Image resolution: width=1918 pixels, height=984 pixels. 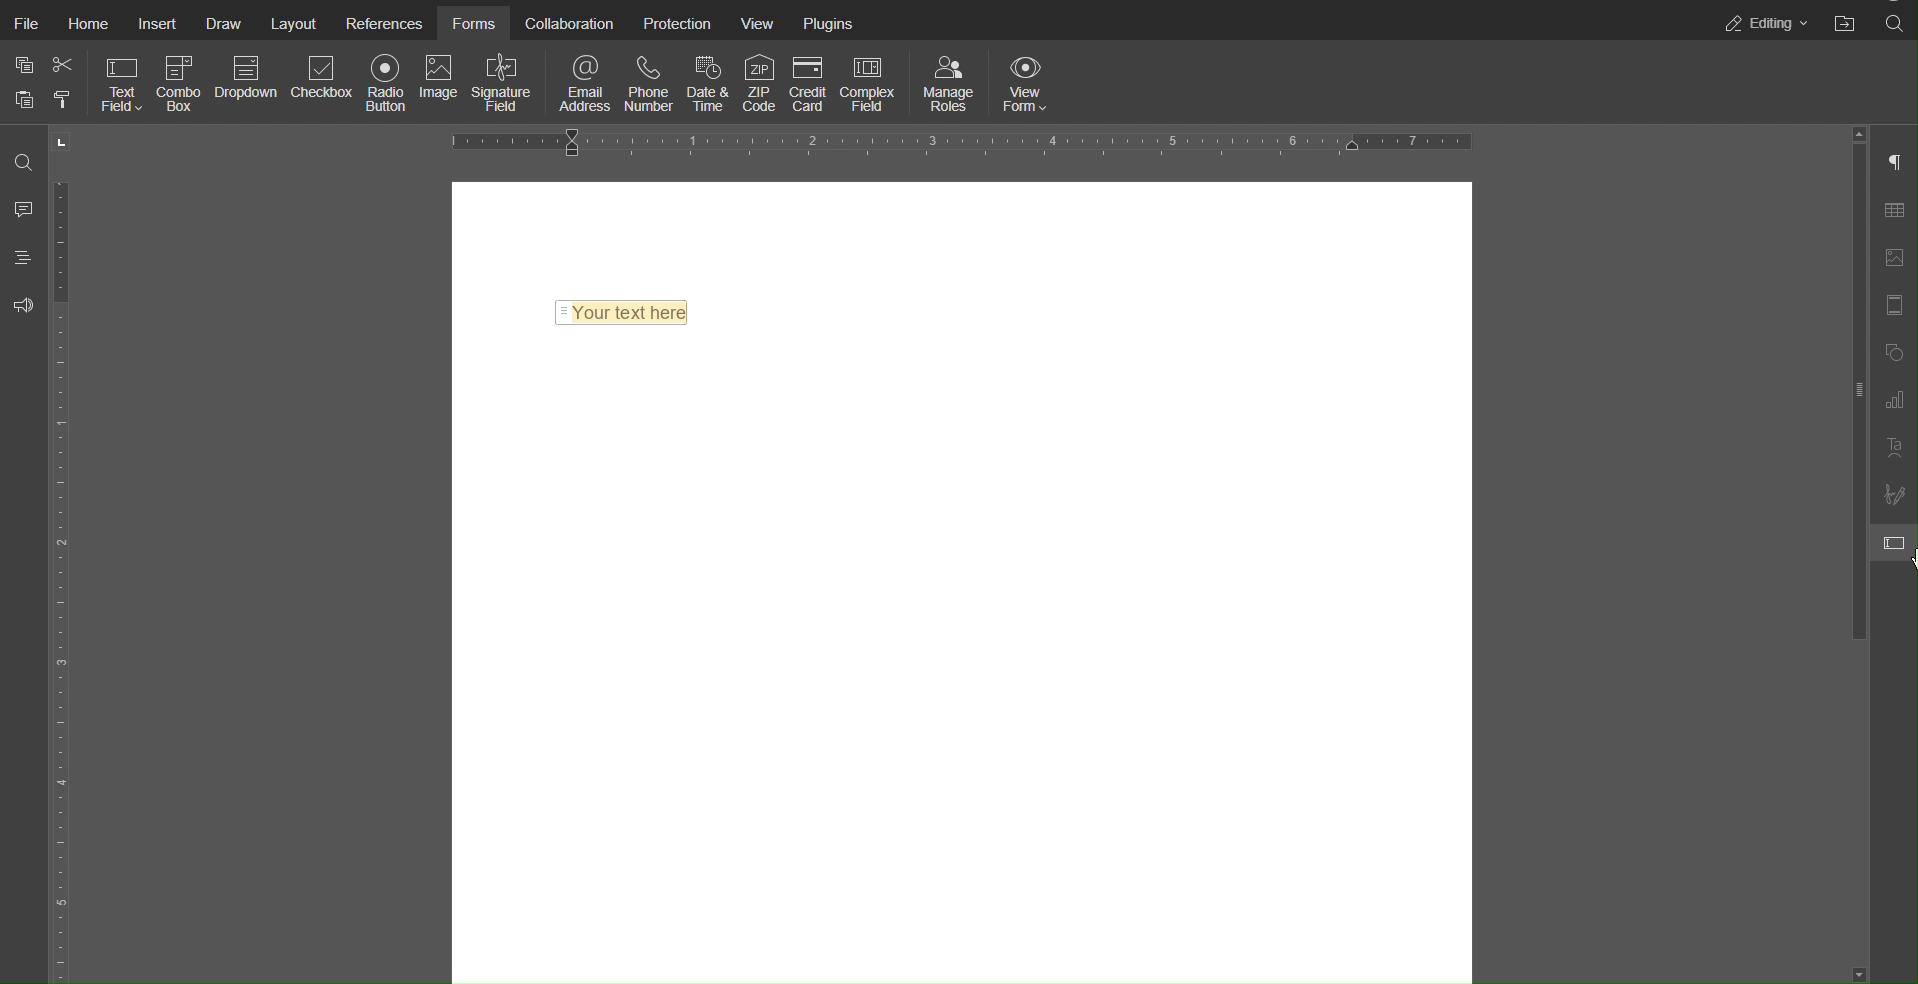 What do you see at coordinates (1906, 562) in the screenshot?
I see `cursor` at bounding box center [1906, 562].